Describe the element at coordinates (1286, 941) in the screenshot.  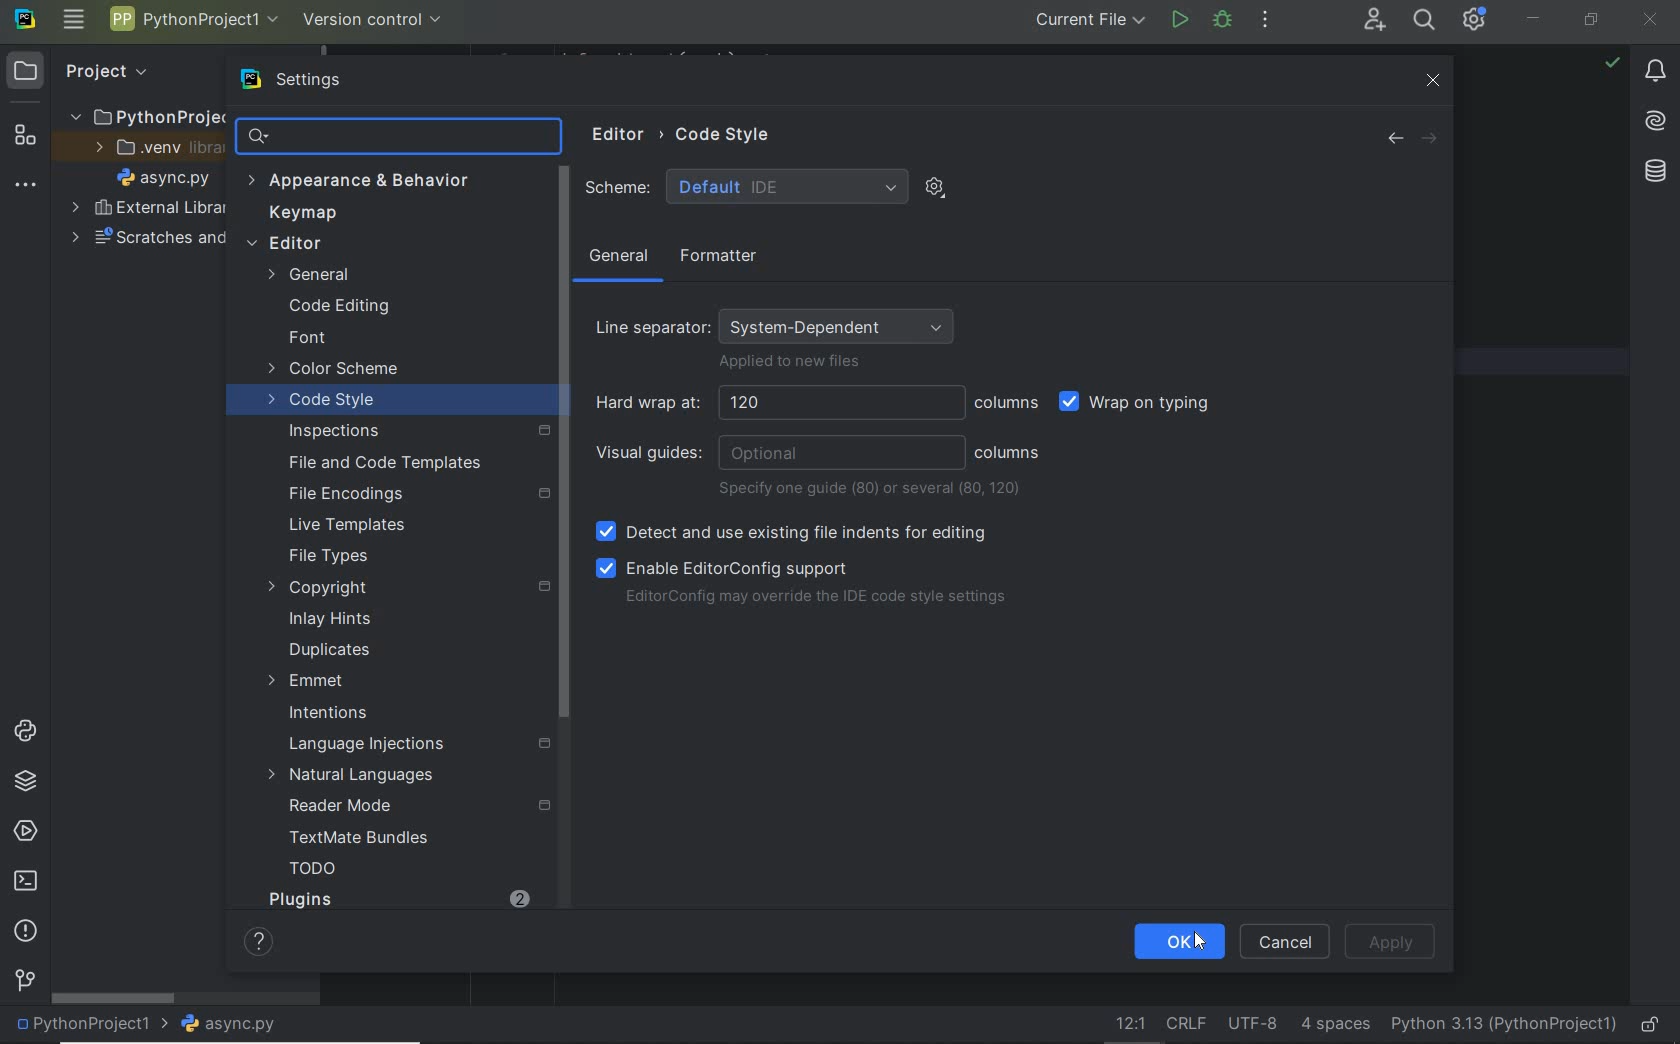
I see `CANCEL` at that location.